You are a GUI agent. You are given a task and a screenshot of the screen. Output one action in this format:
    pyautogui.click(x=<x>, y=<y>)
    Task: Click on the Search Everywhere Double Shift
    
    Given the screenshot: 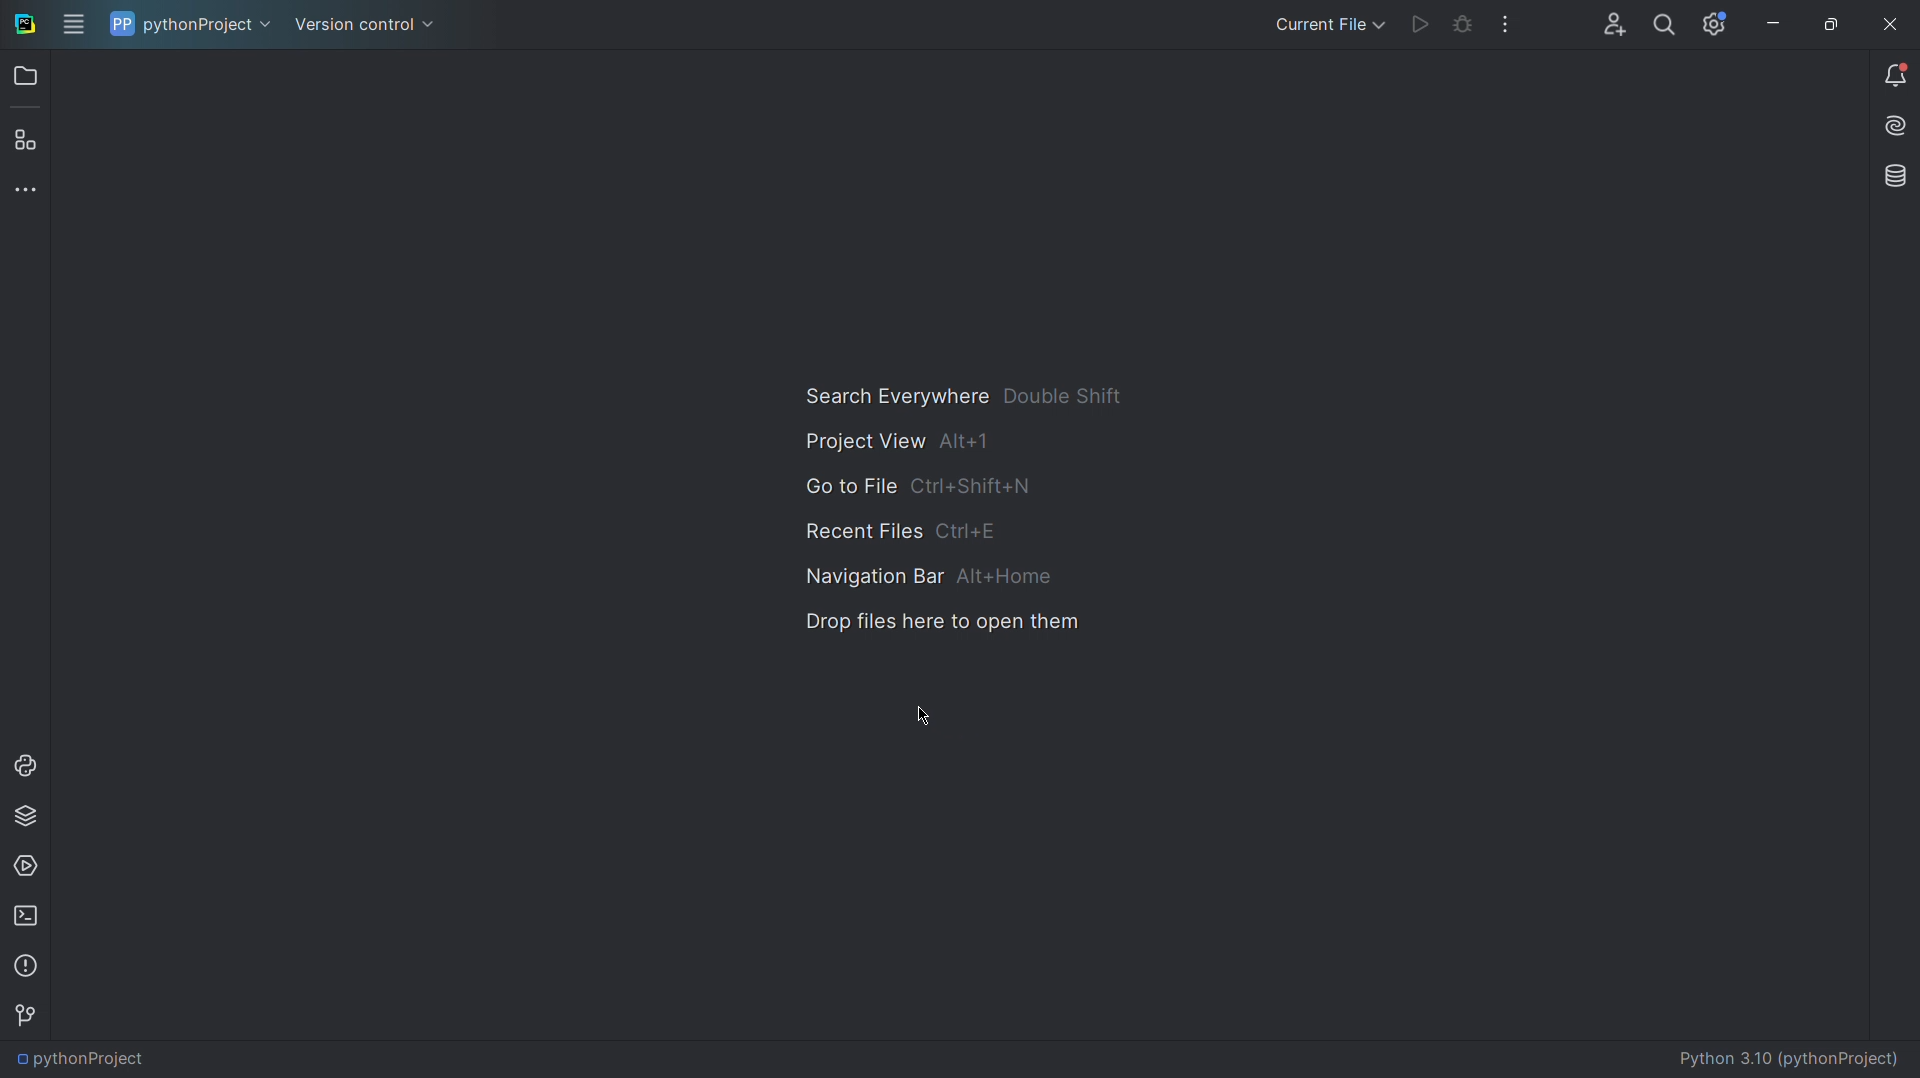 What is the action you would take?
    pyautogui.click(x=977, y=394)
    